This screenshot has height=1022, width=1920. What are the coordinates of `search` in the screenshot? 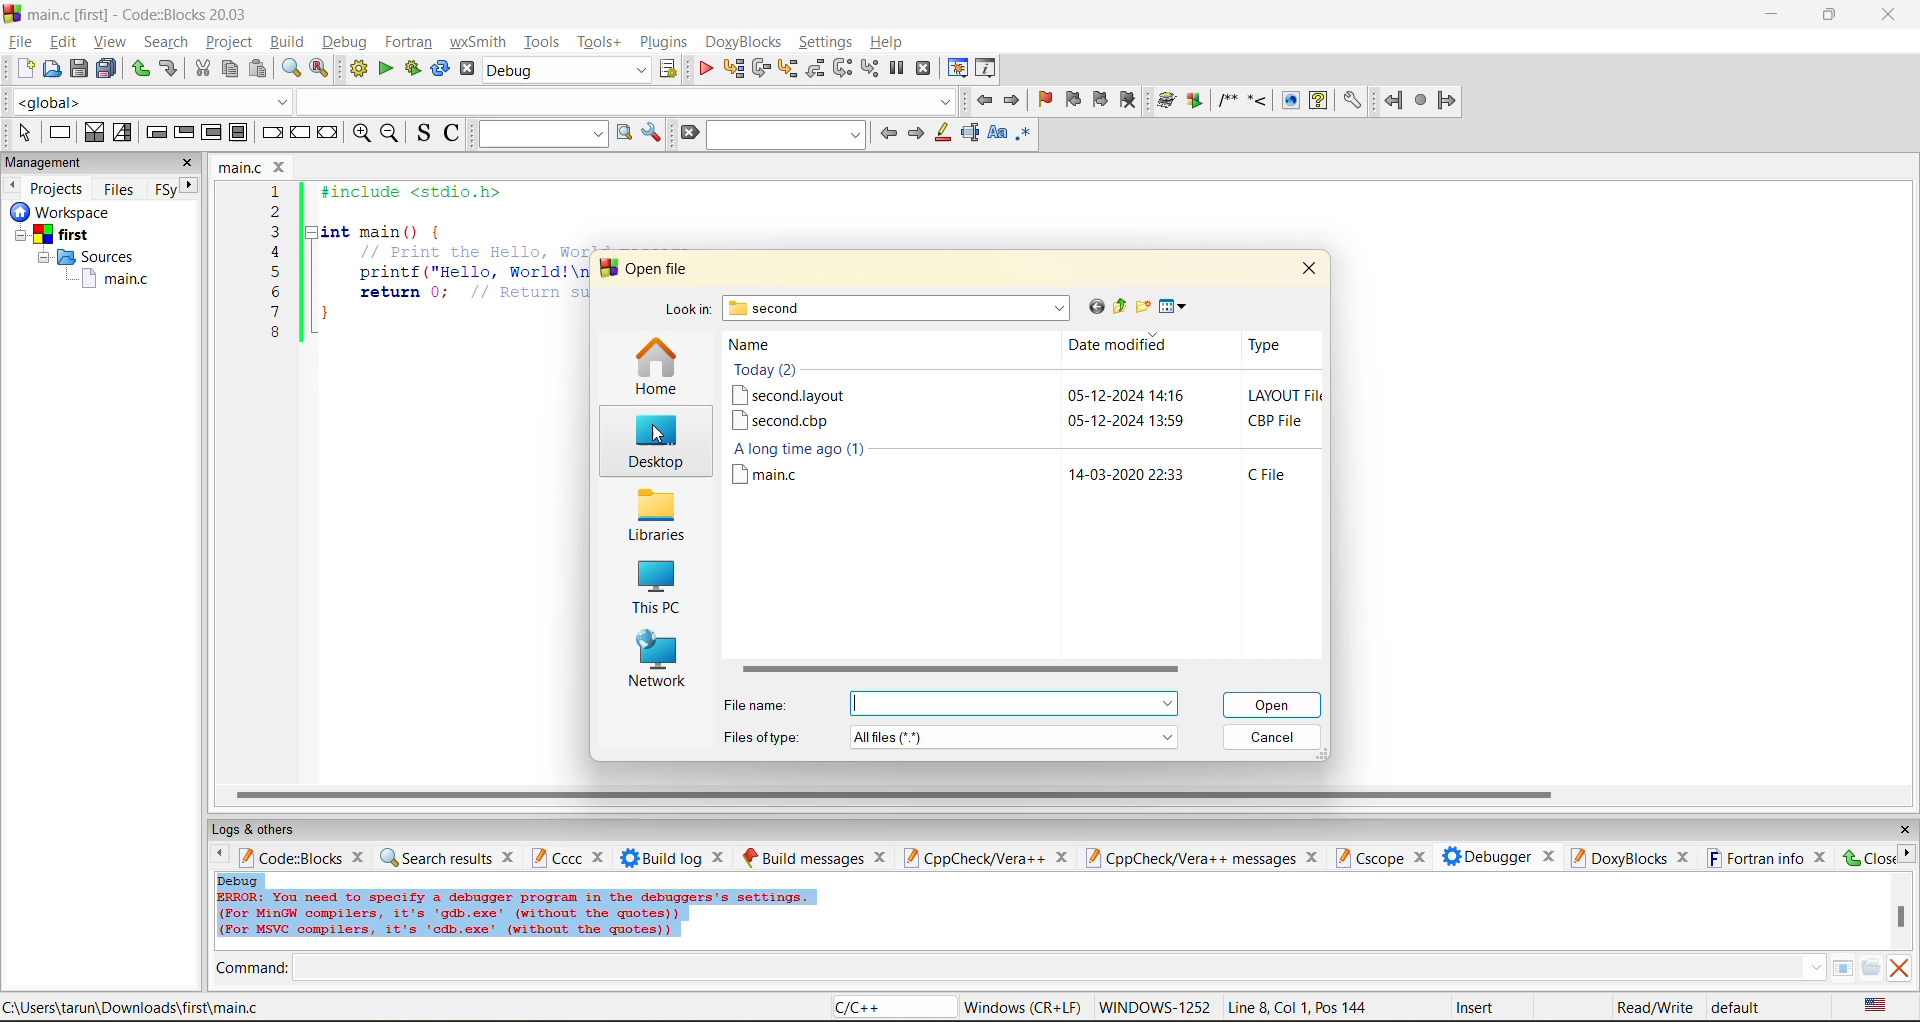 It's located at (166, 41).